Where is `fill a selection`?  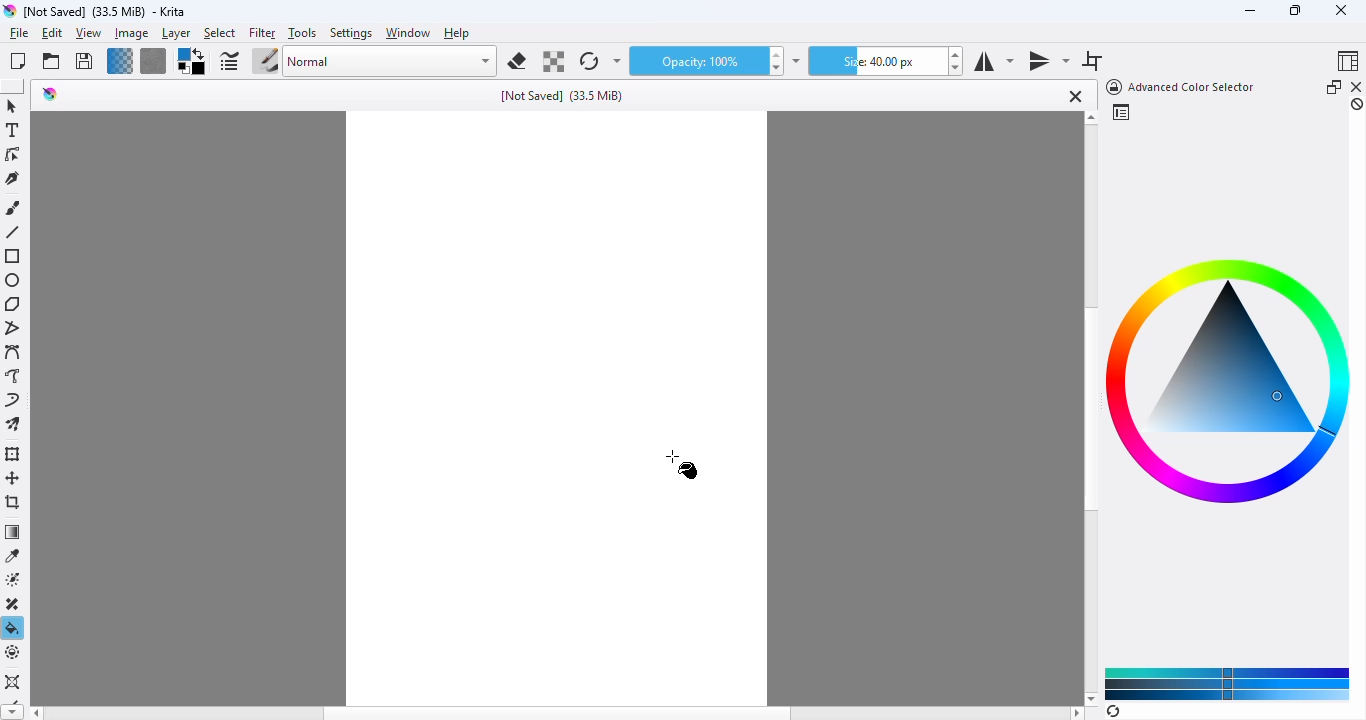 fill a selection is located at coordinates (13, 628).